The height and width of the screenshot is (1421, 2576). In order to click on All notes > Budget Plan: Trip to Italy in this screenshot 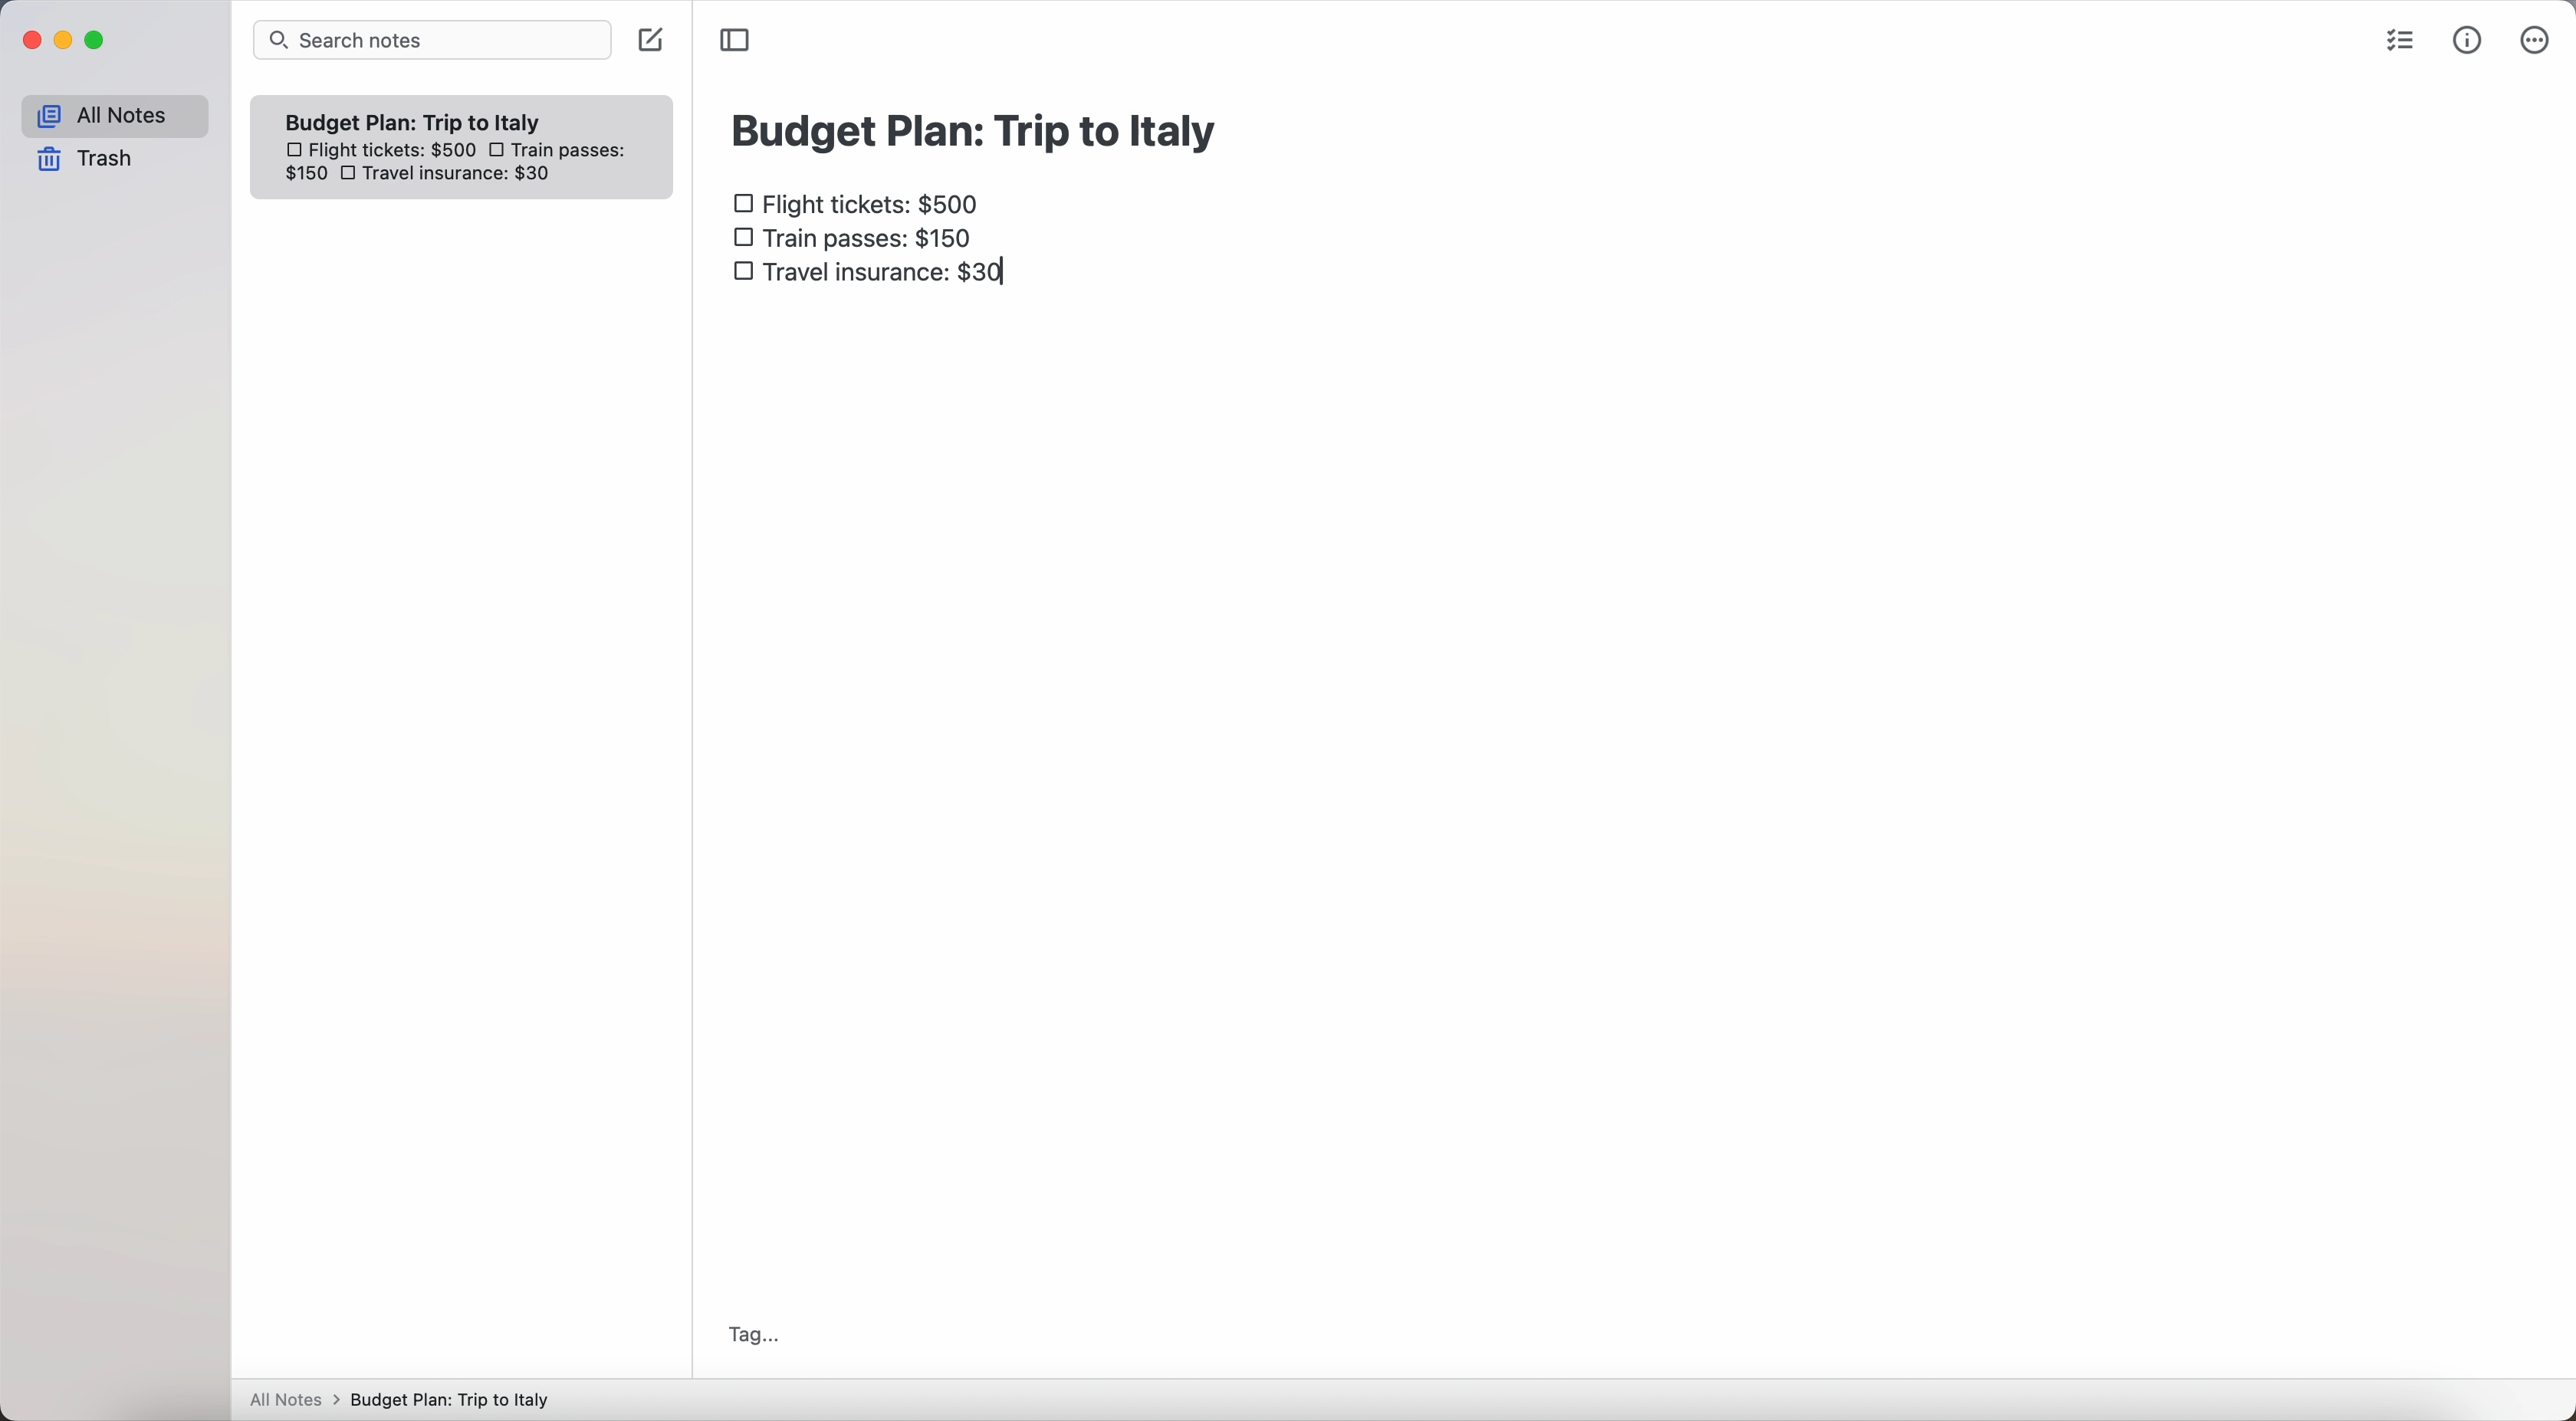, I will do `click(409, 1399)`.